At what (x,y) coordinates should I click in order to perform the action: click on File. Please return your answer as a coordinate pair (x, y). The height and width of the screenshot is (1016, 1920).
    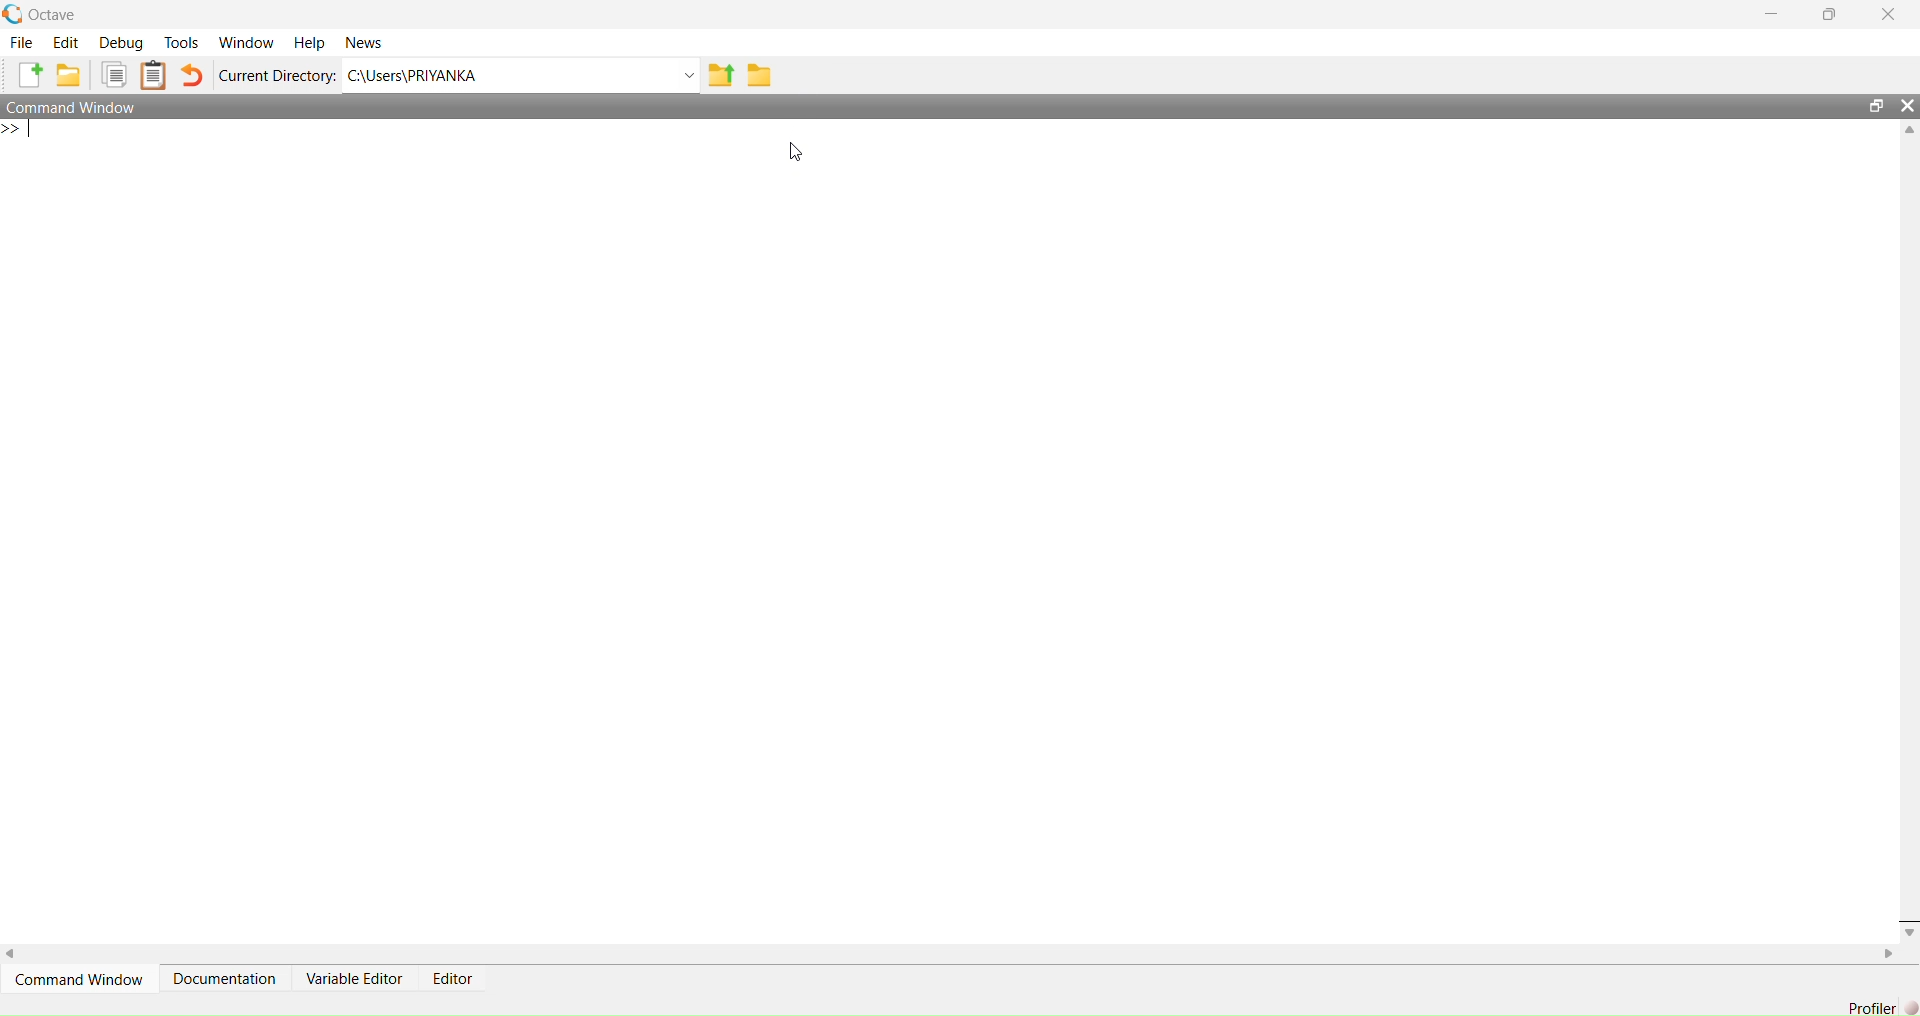
    Looking at the image, I should click on (22, 44).